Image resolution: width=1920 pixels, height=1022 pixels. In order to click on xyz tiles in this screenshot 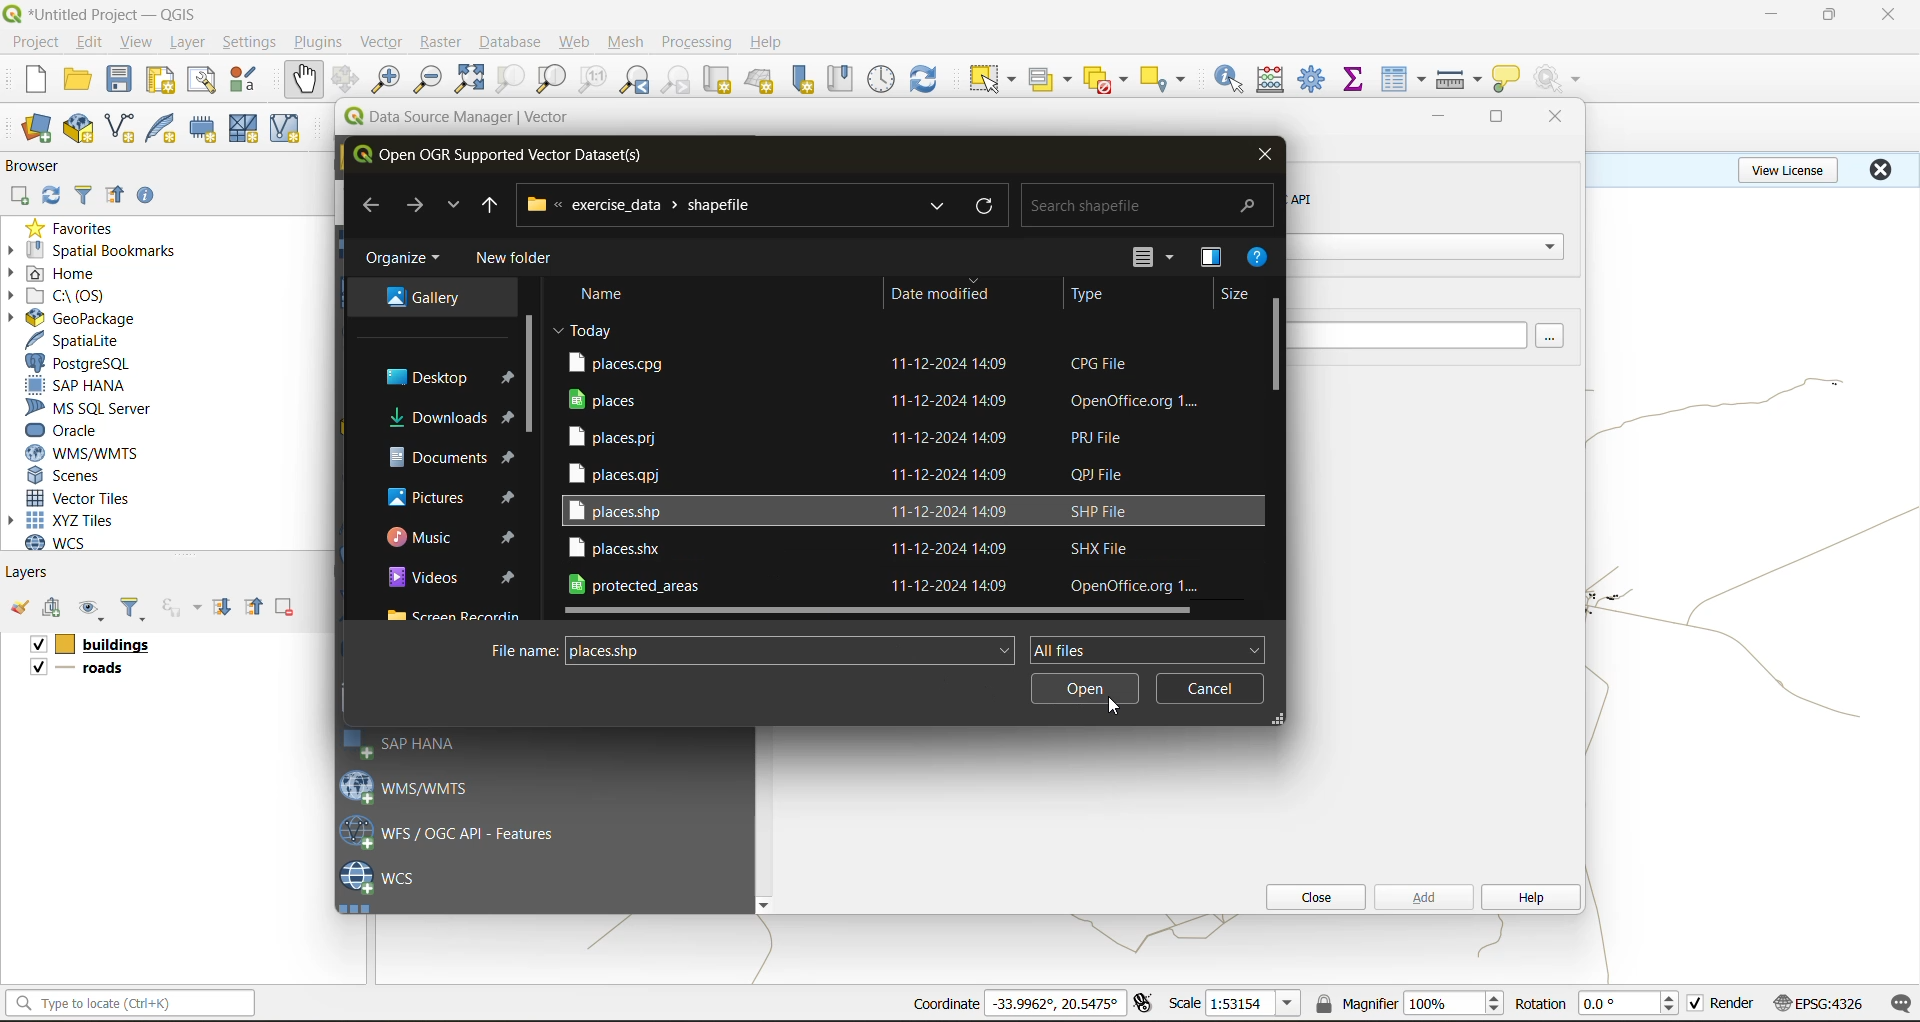, I will do `click(72, 520)`.